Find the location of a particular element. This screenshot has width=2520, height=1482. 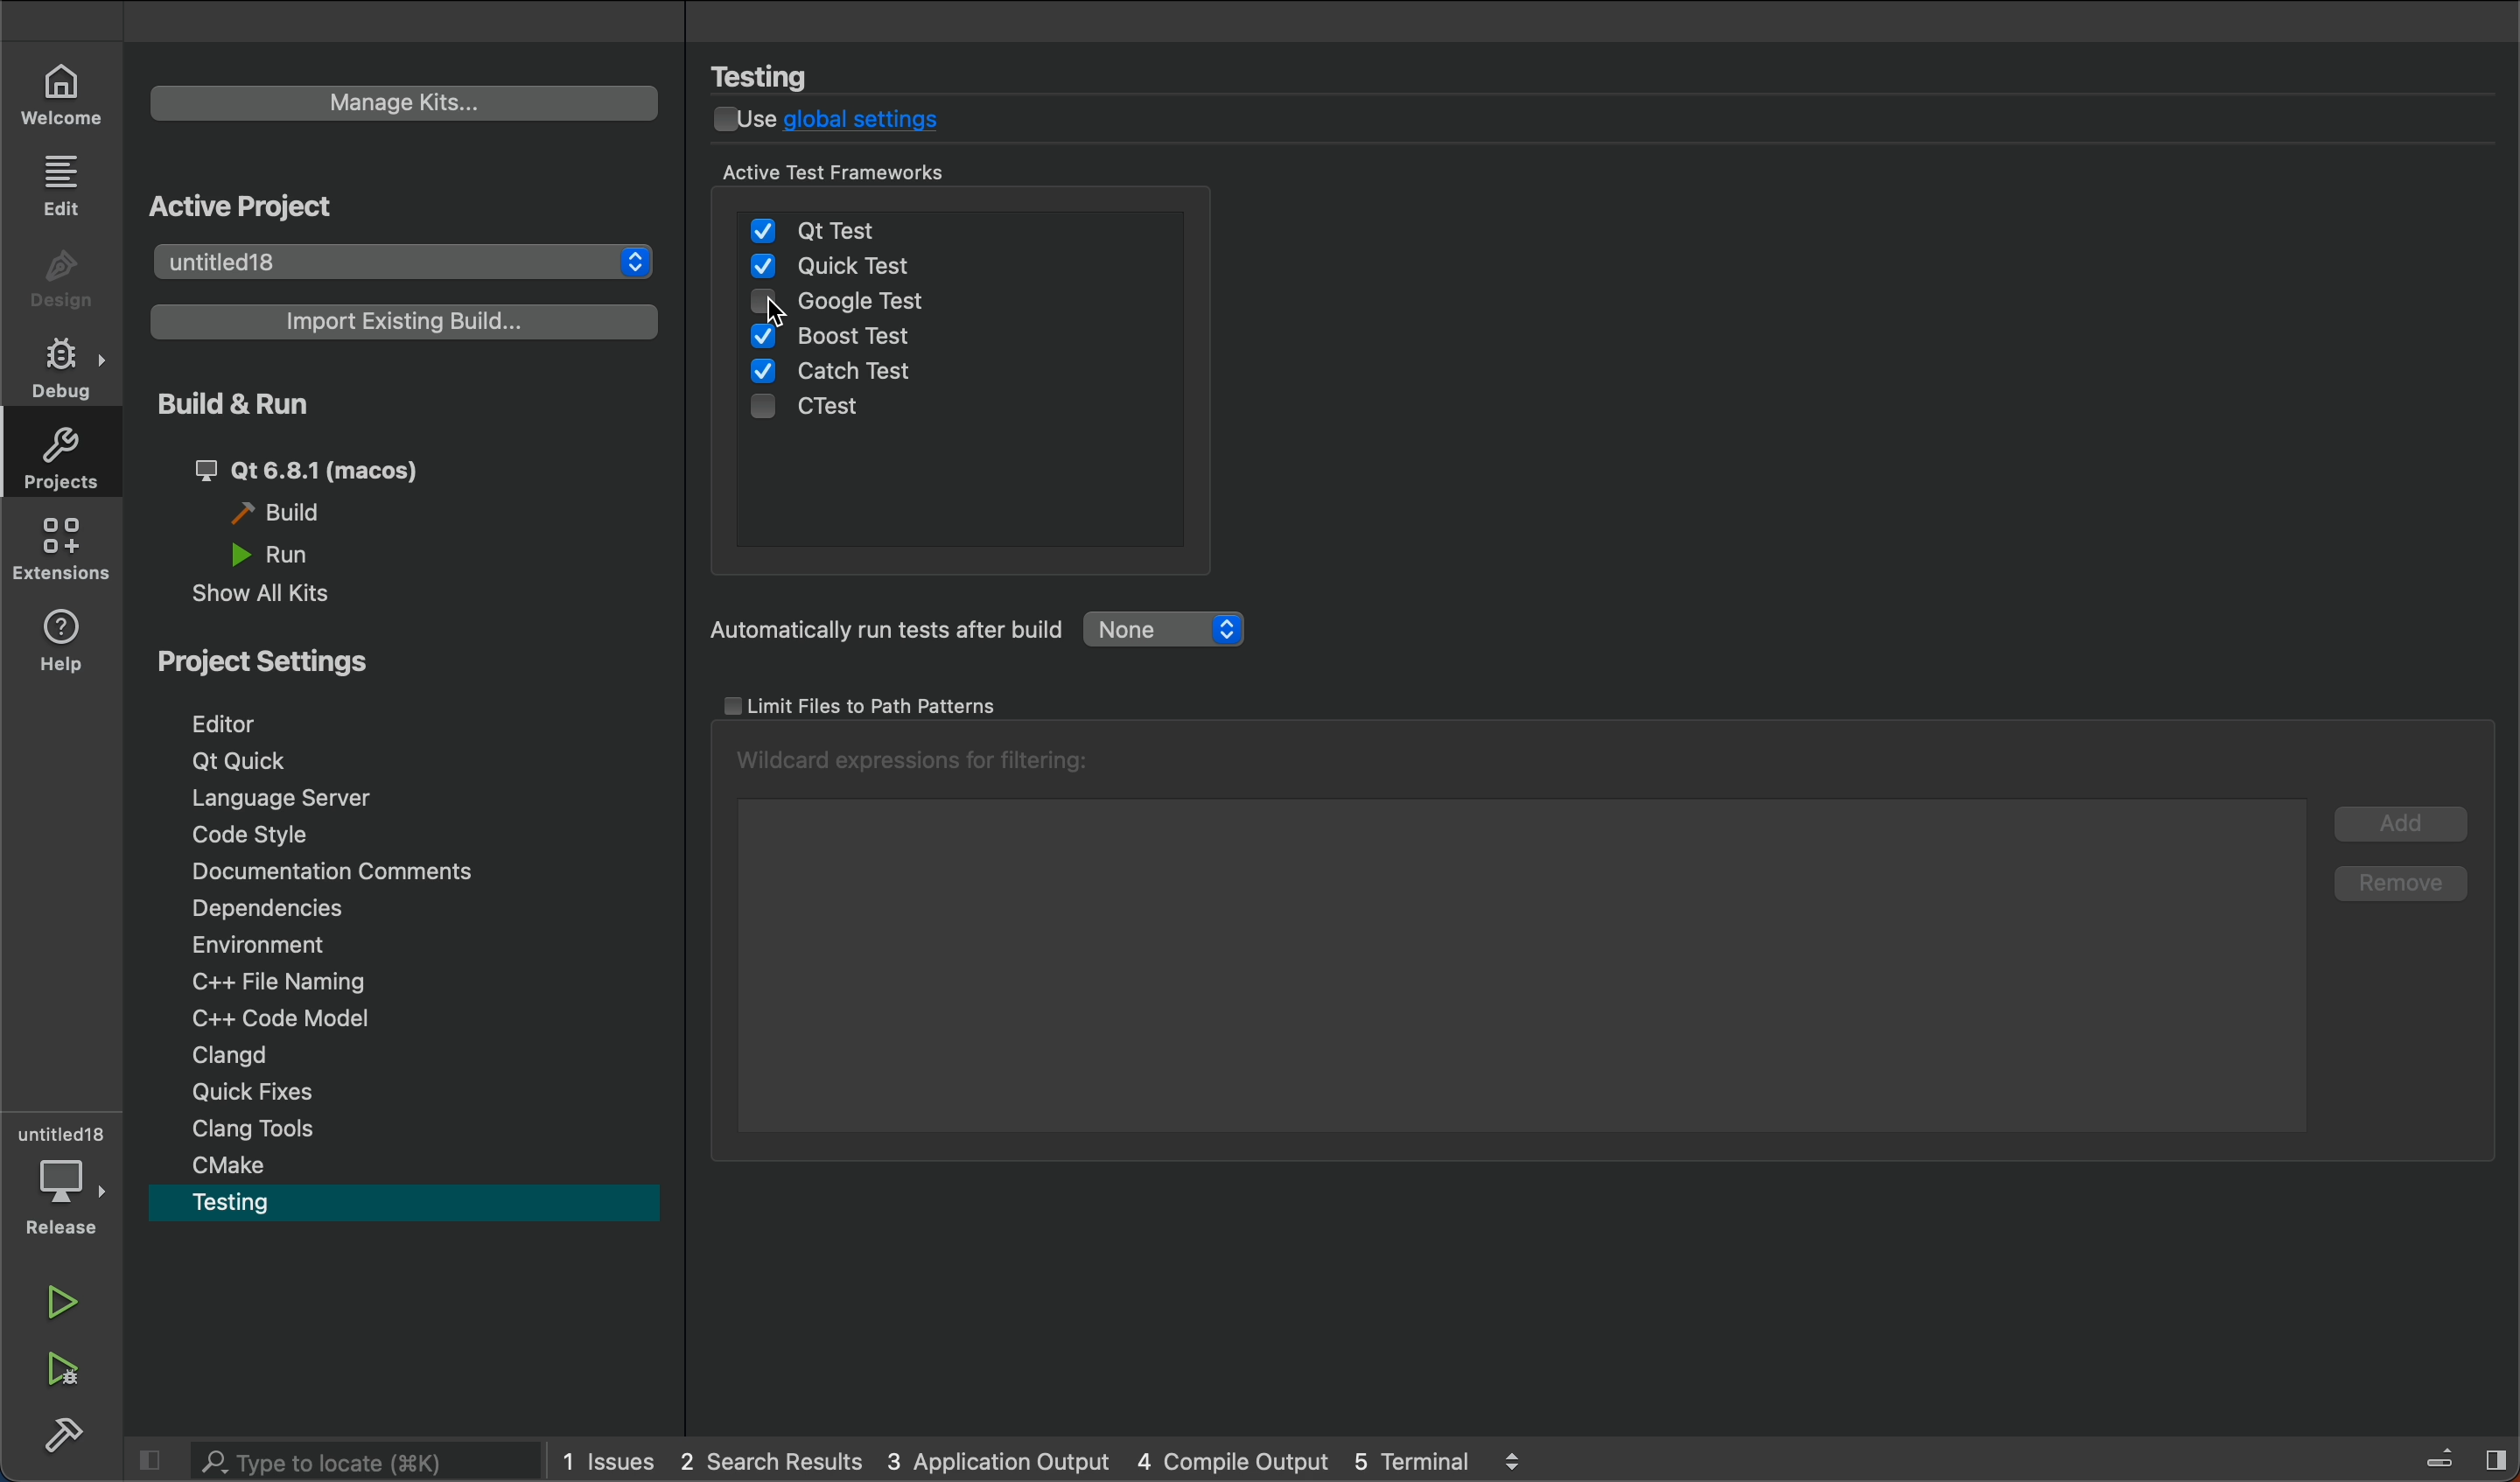

extensions is located at coordinates (62, 548).